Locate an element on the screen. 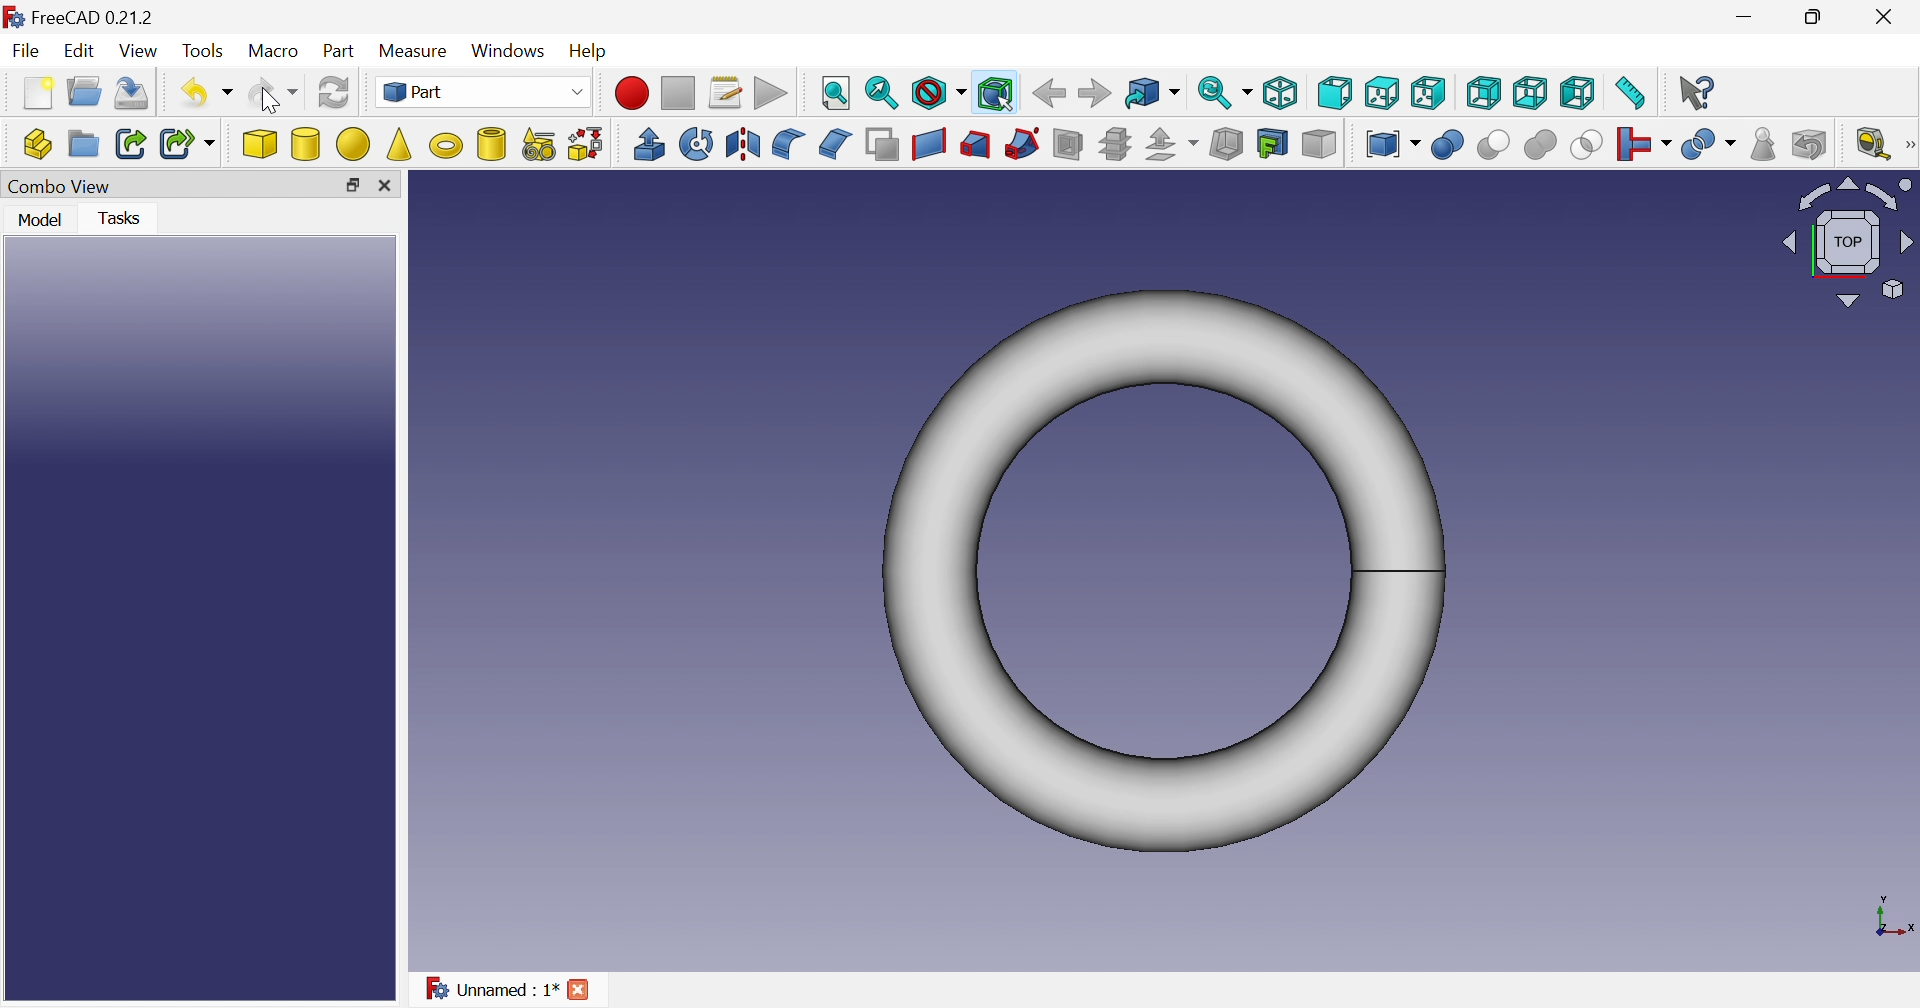 Image resolution: width=1920 pixels, height=1008 pixels. Fit selection is located at coordinates (880, 94).